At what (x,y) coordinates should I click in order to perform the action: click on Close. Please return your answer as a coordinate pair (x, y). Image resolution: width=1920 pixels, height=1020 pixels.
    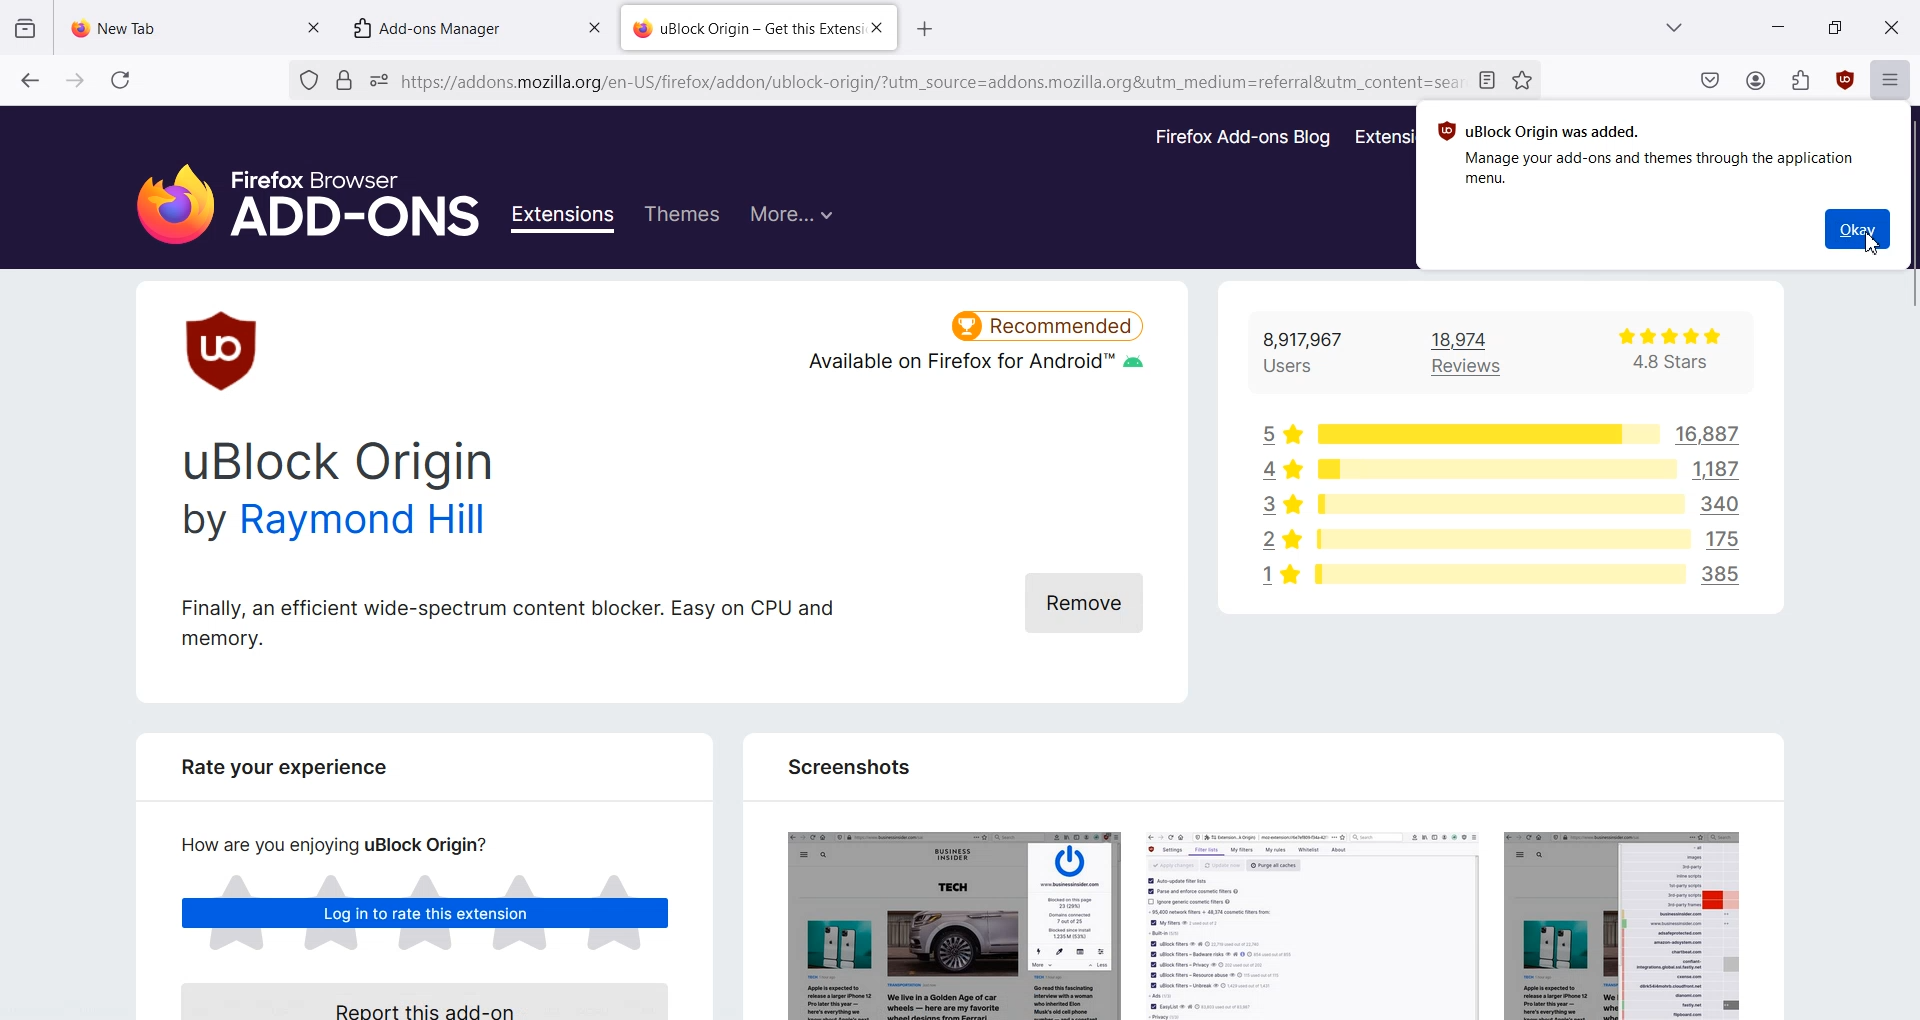
    Looking at the image, I should click on (1891, 26).